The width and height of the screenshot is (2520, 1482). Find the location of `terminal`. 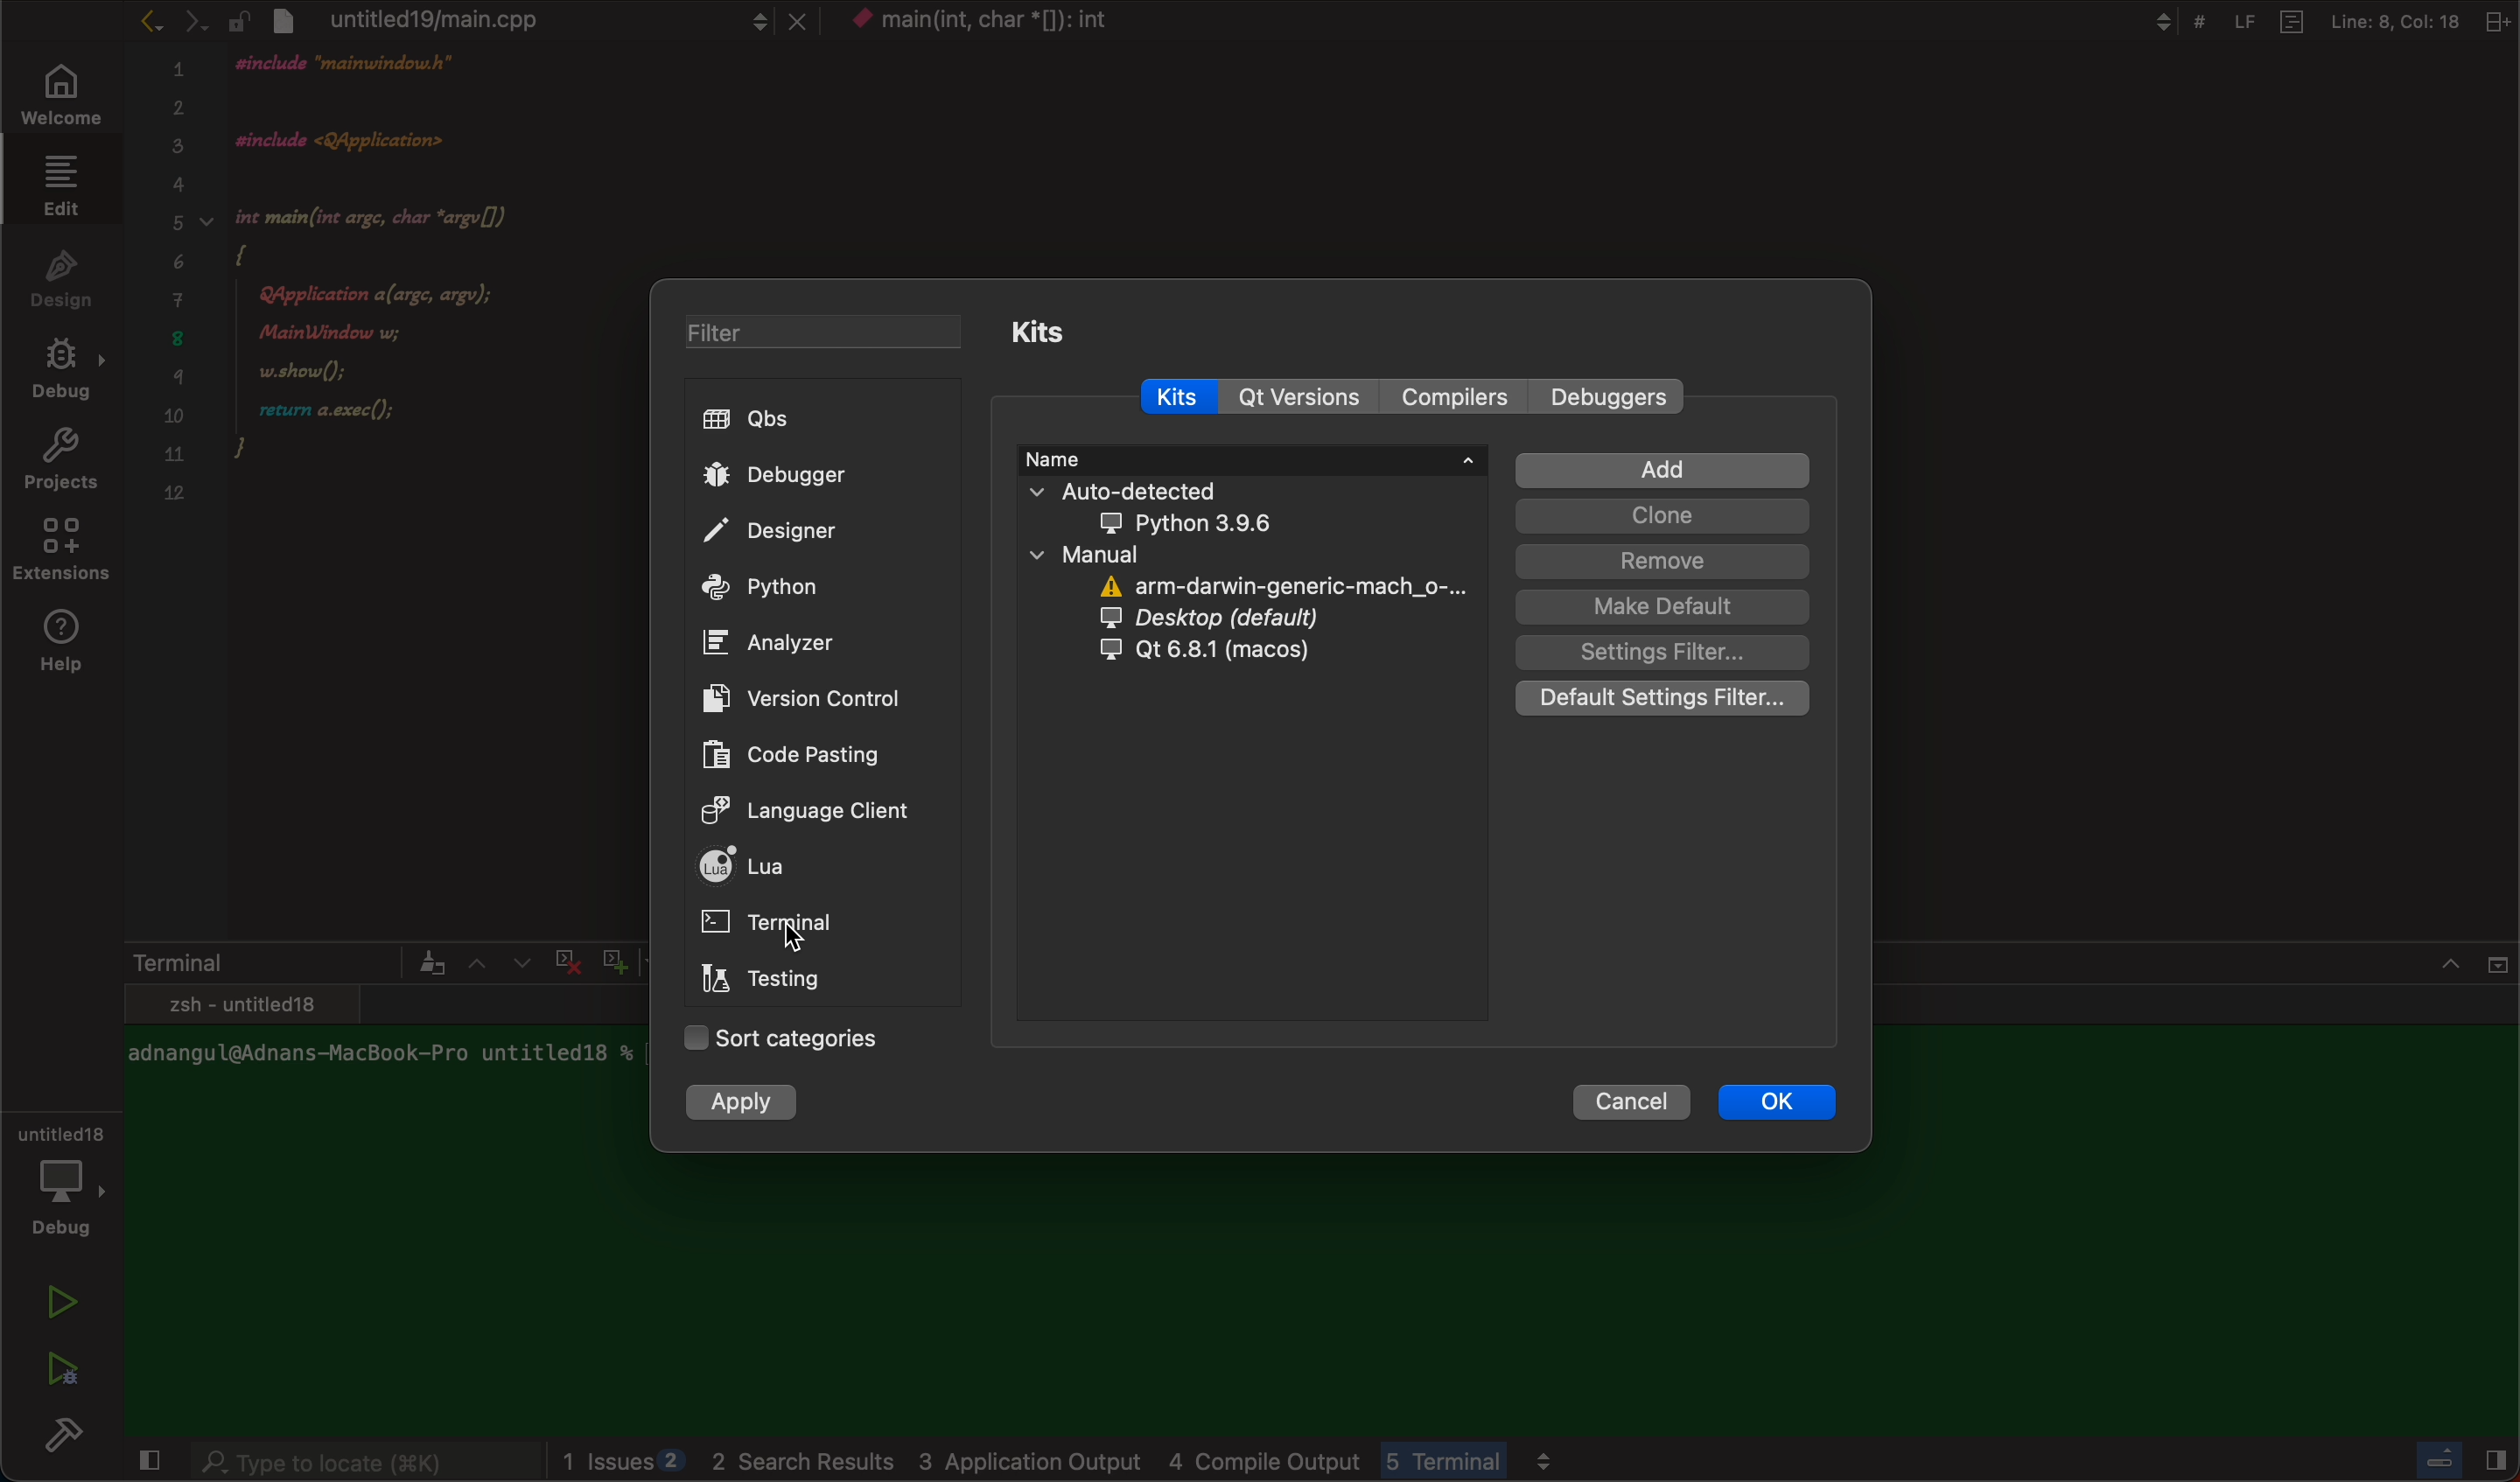

terminal is located at coordinates (284, 962).